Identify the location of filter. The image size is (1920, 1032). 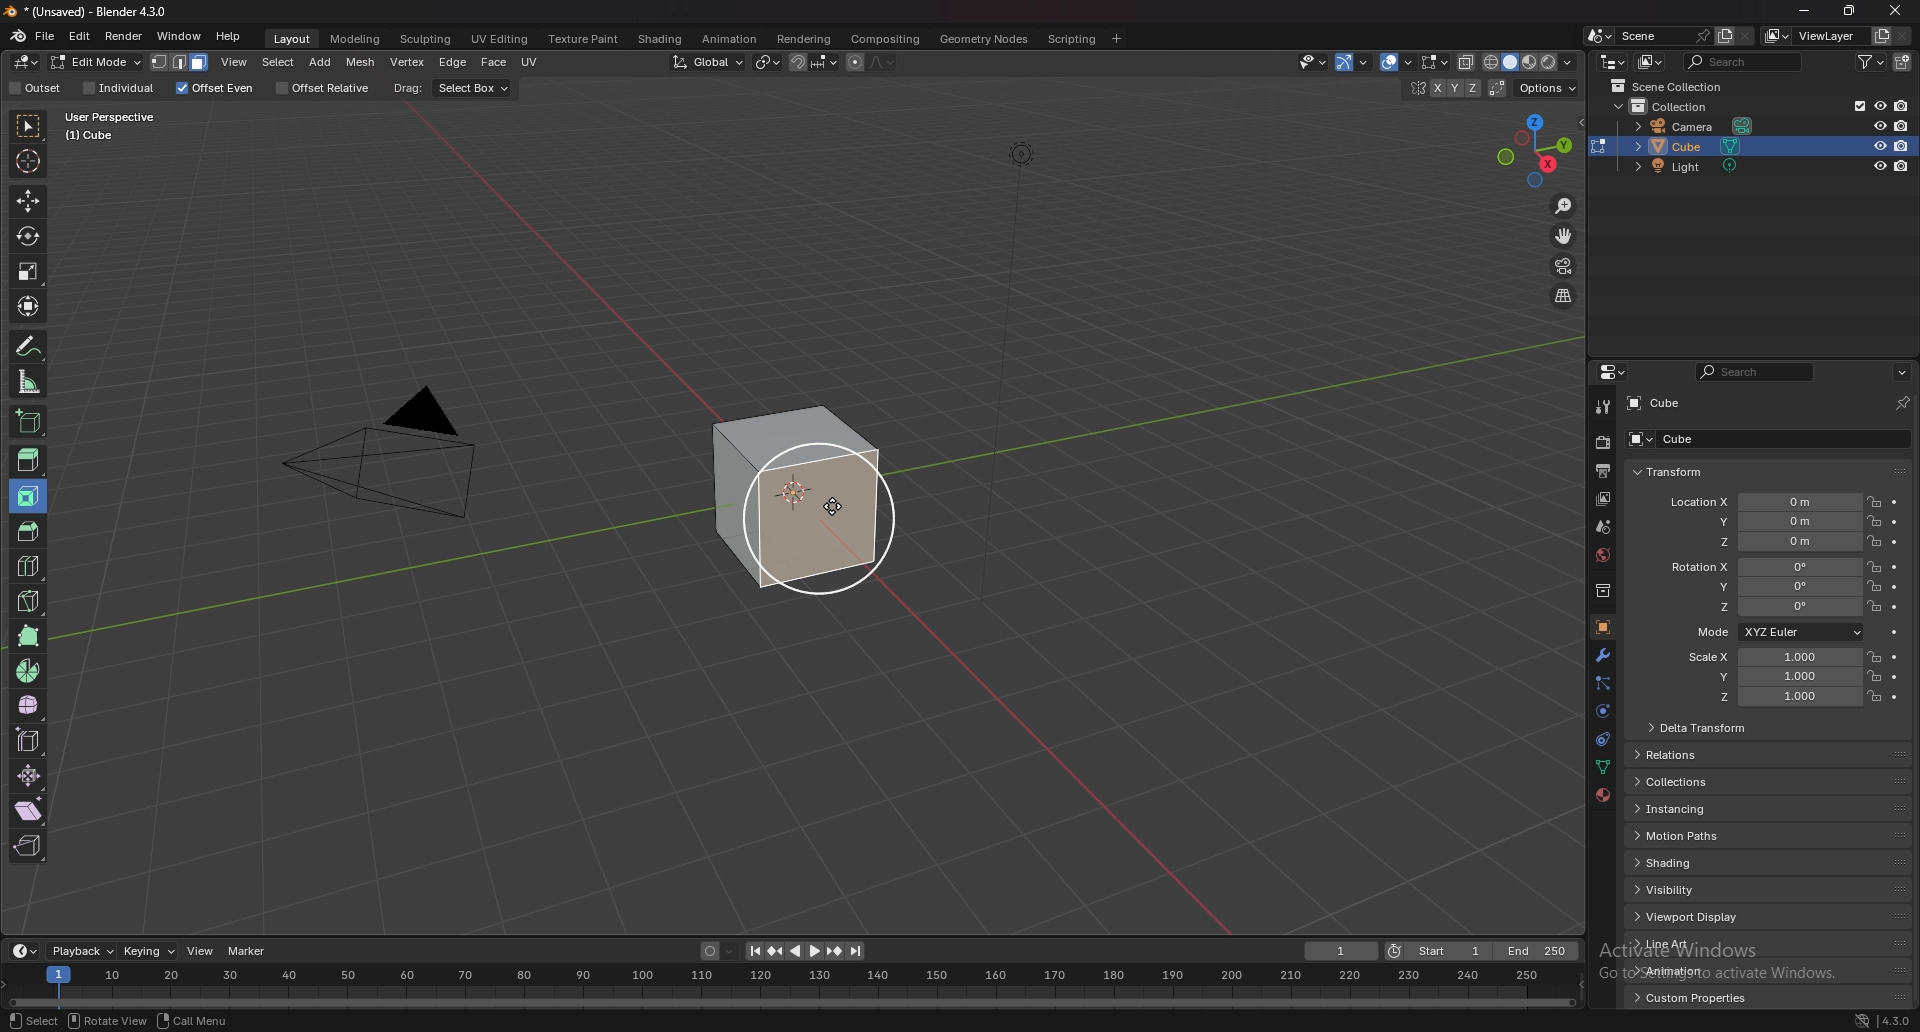
(1869, 62).